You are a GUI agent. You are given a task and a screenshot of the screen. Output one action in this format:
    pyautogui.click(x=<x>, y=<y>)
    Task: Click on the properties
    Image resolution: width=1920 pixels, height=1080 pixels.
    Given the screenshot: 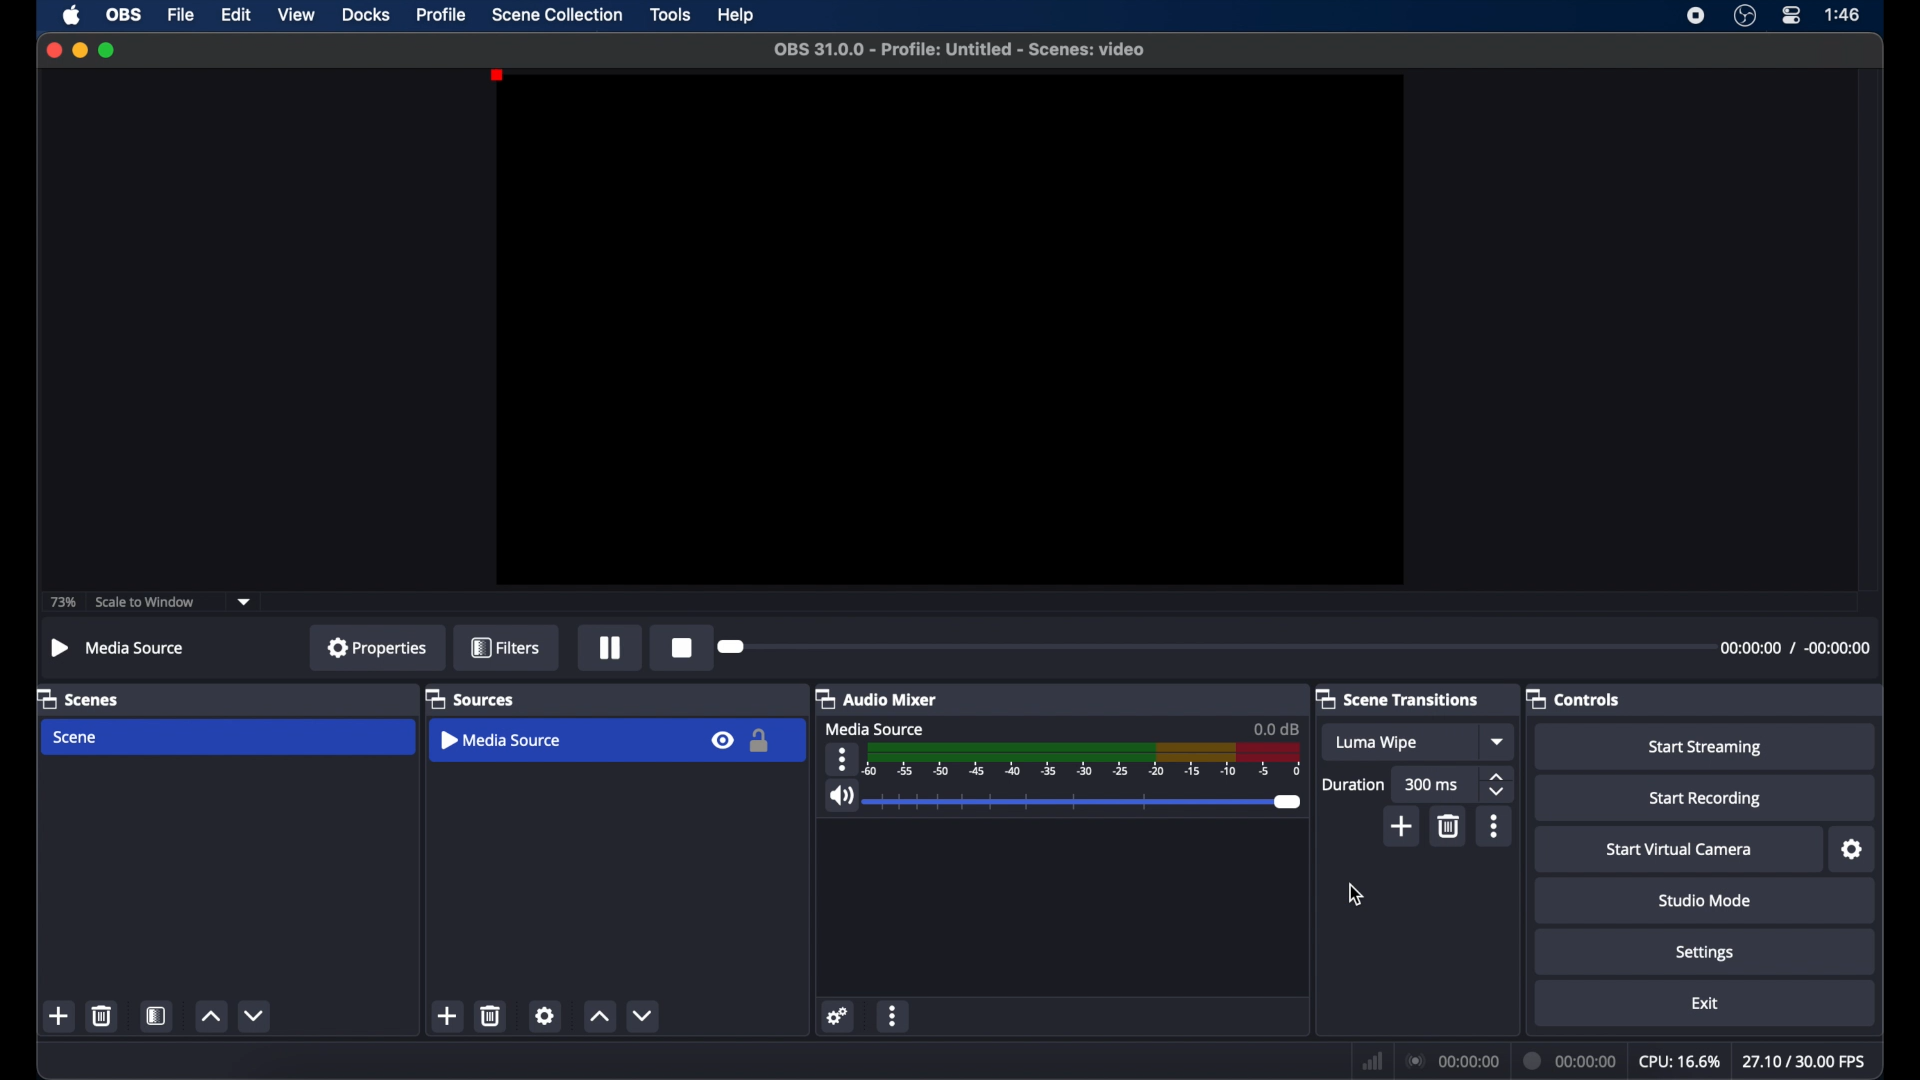 What is the action you would take?
    pyautogui.click(x=378, y=646)
    